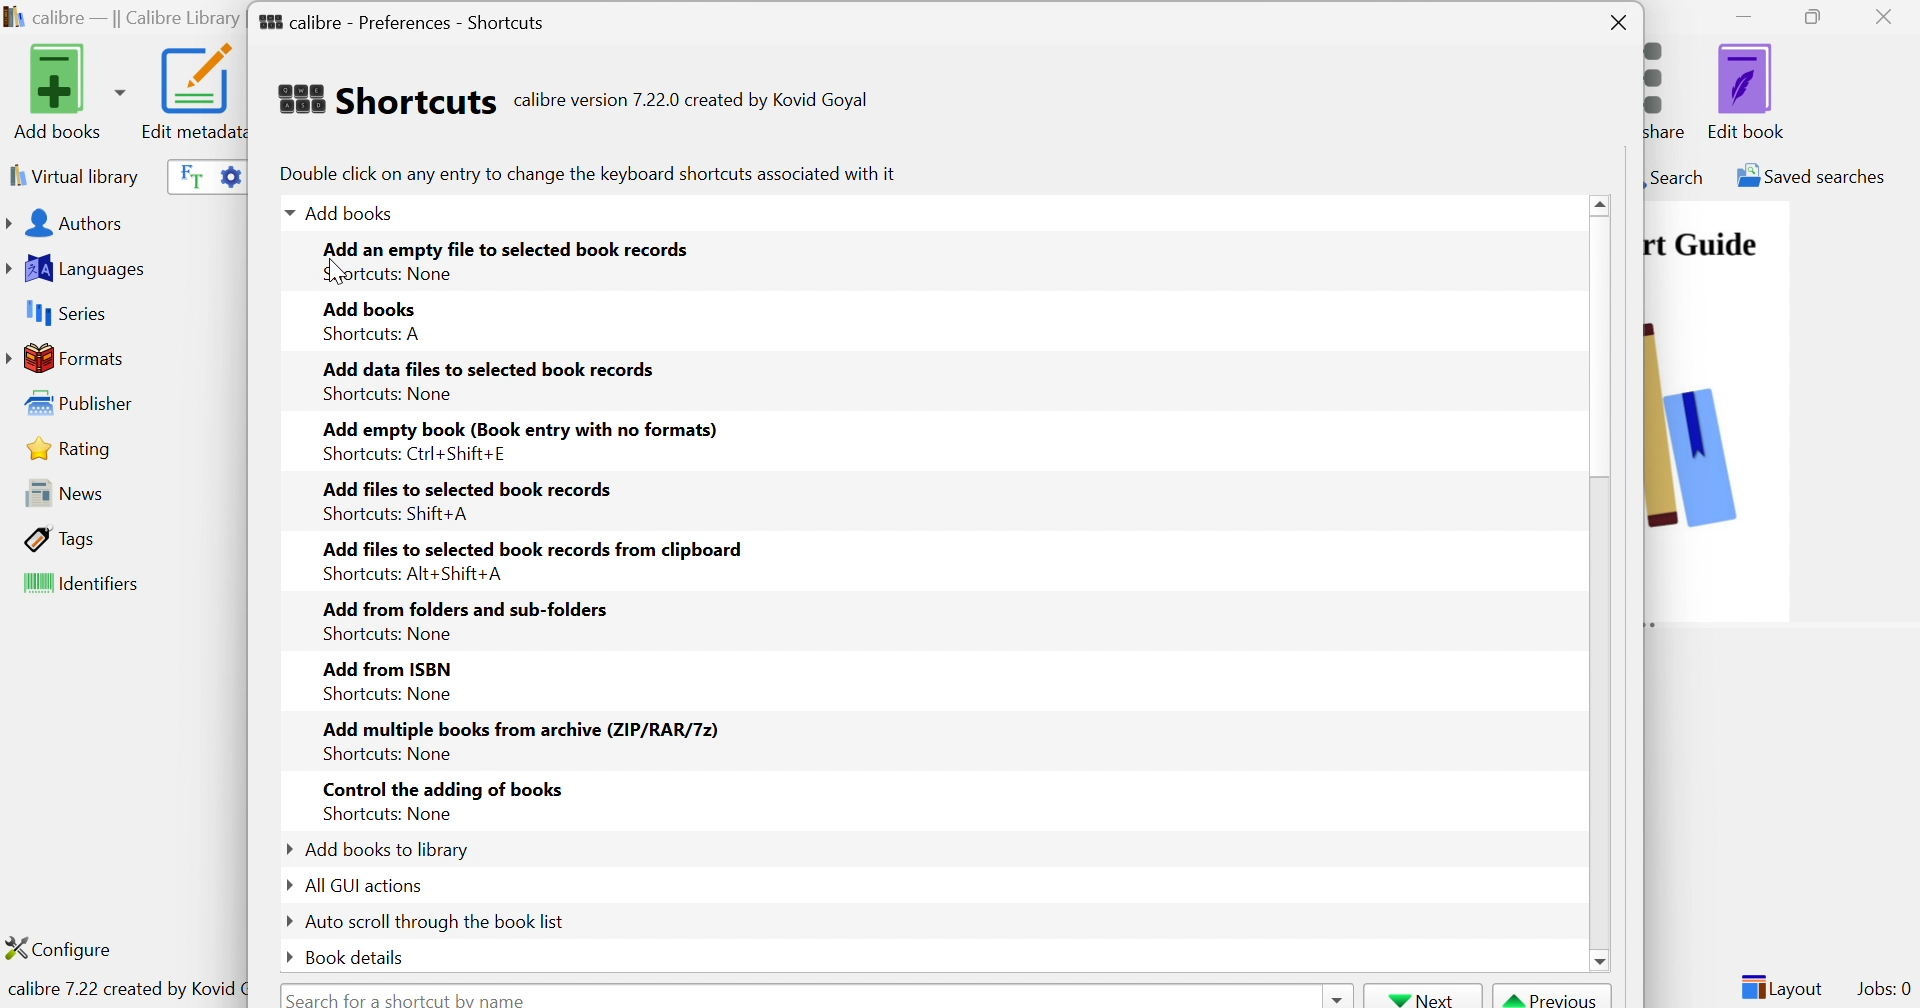 The image size is (1920, 1008). I want to click on Add data files to selected book records, so click(493, 369).